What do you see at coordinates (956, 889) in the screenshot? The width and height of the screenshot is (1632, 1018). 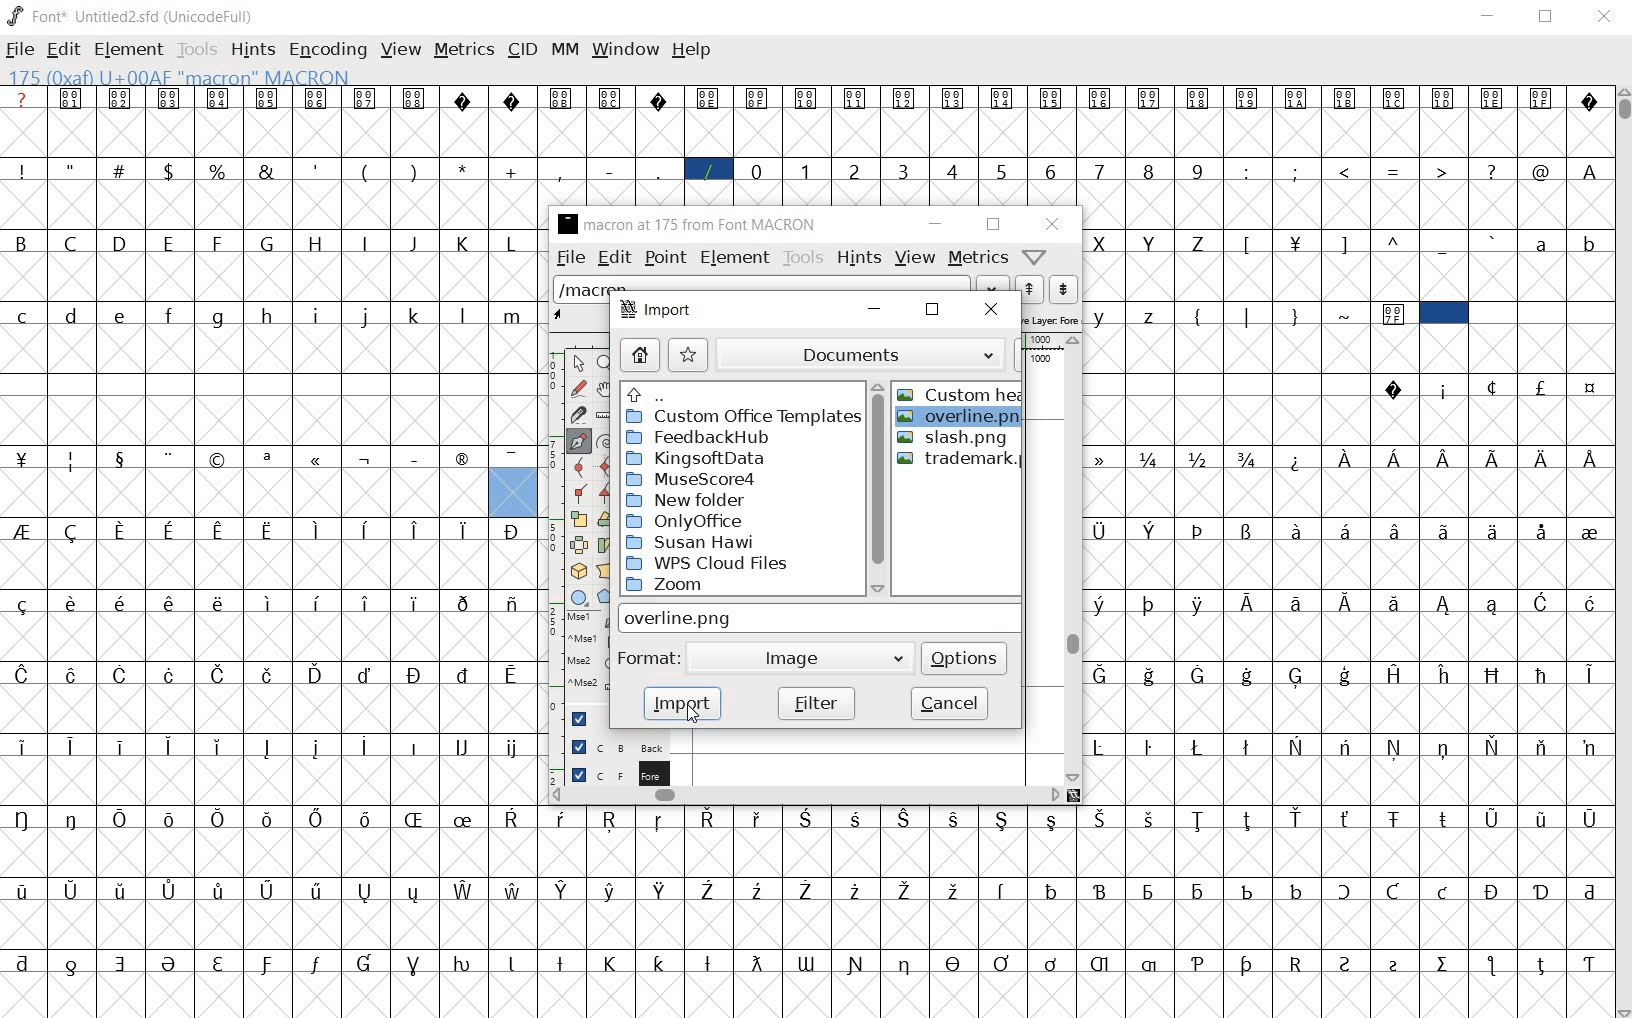 I see `Symbol` at bounding box center [956, 889].